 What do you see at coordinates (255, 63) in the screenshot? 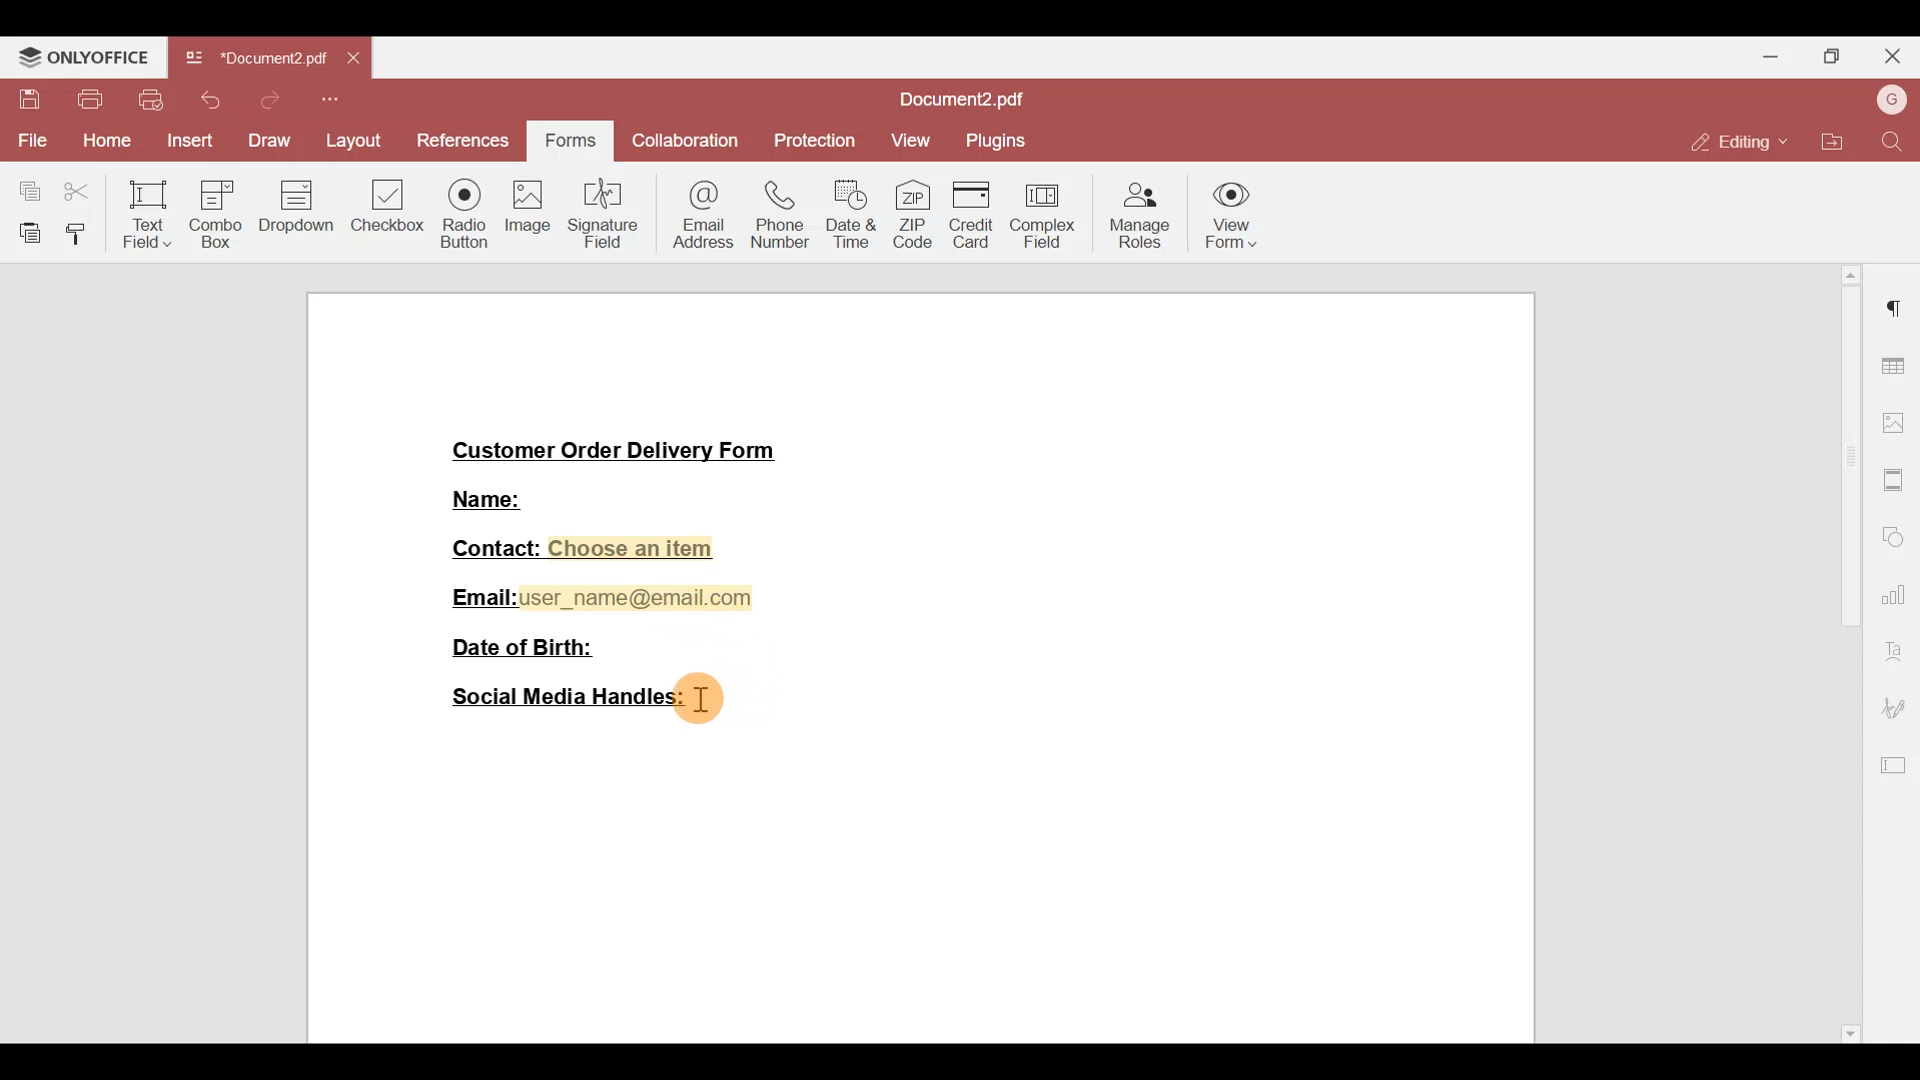
I see `Document2.pdf` at bounding box center [255, 63].